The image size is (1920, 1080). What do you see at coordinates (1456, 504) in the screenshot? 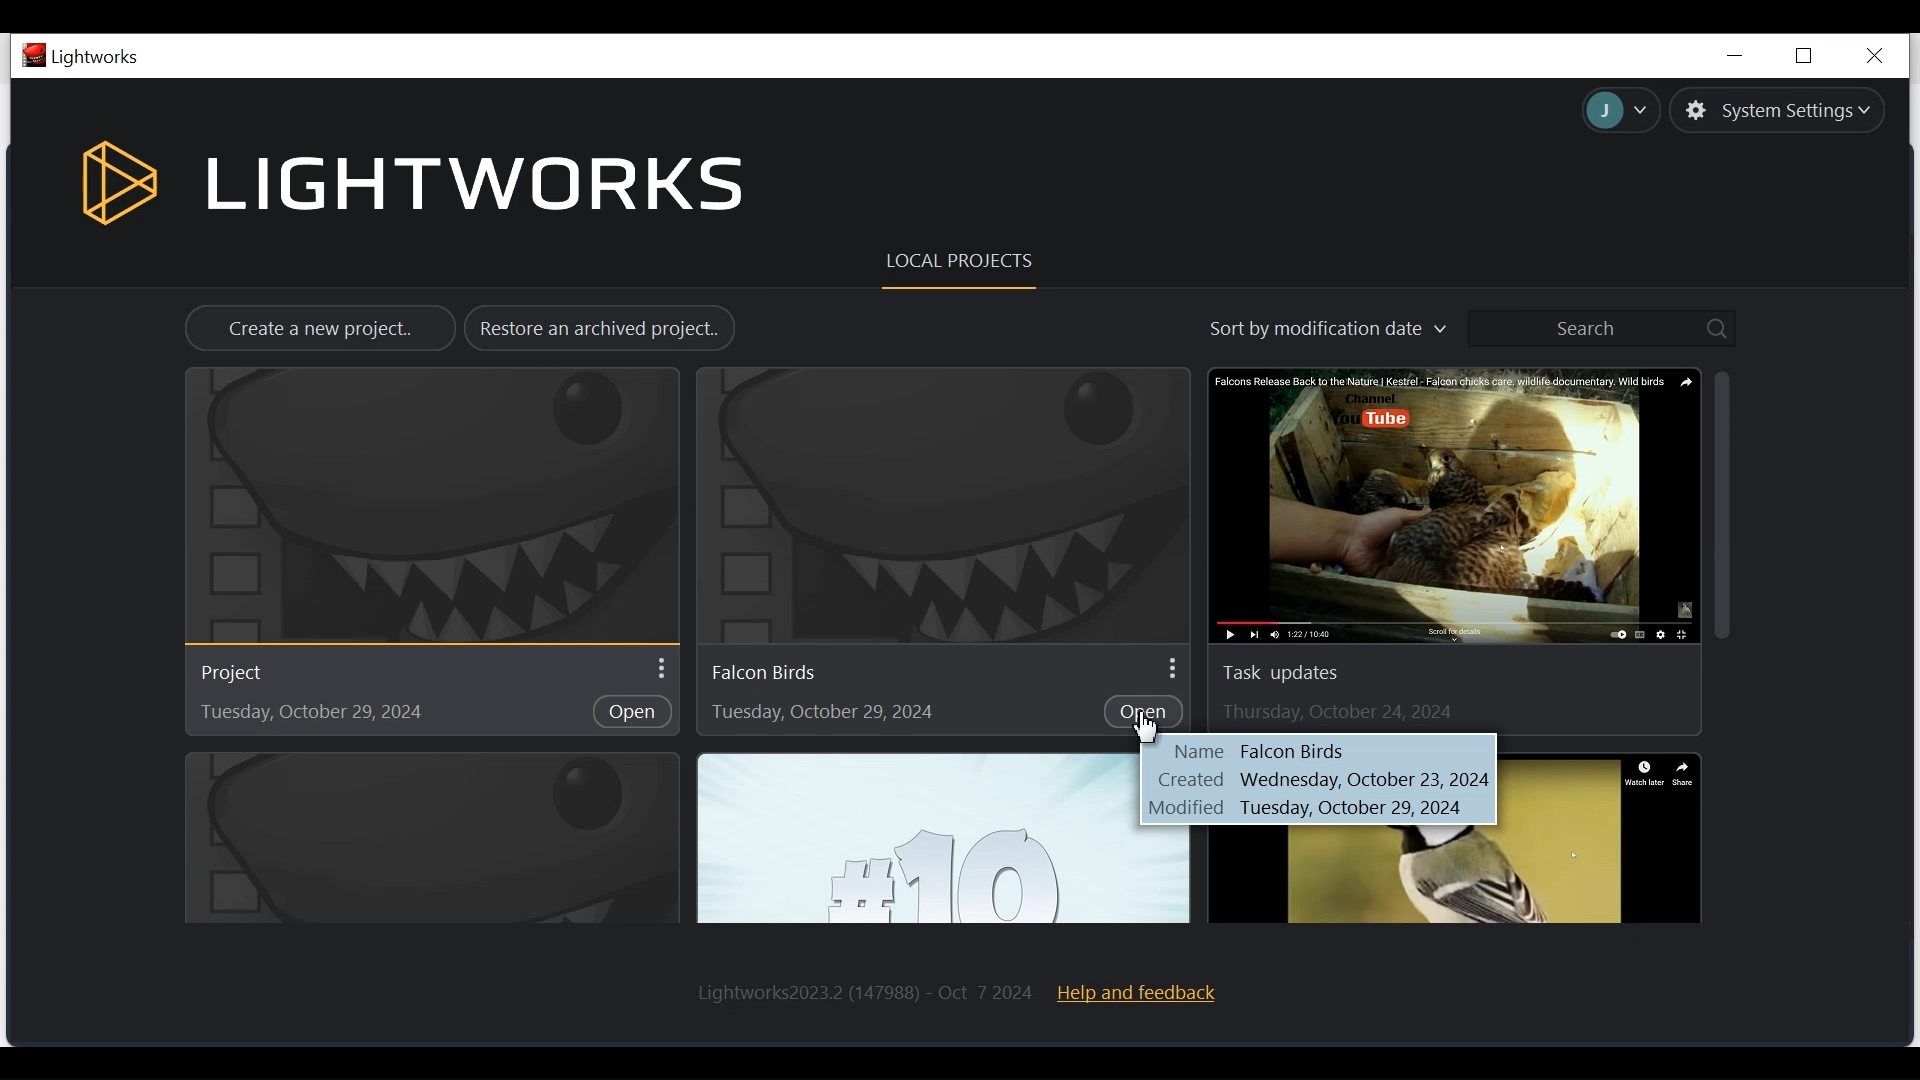
I see `Image` at bounding box center [1456, 504].